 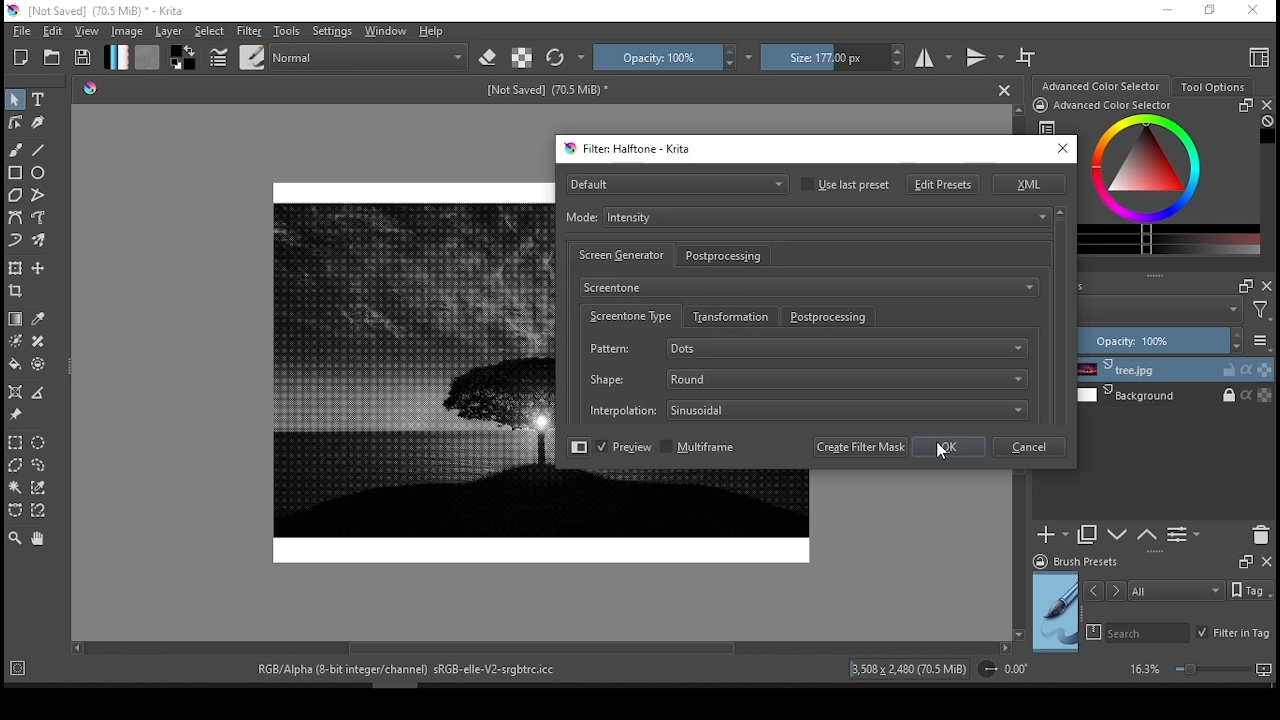 What do you see at coordinates (544, 648) in the screenshot?
I see `scroll` at bounding box center [544, 648].